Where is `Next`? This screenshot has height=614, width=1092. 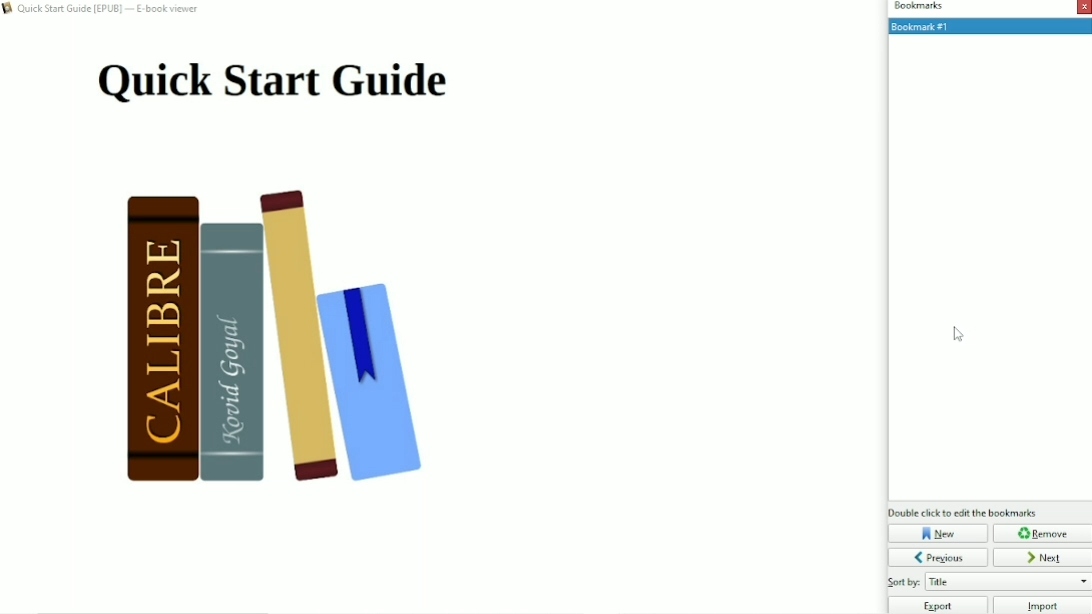 Next is located at coordinates (1043, 557).